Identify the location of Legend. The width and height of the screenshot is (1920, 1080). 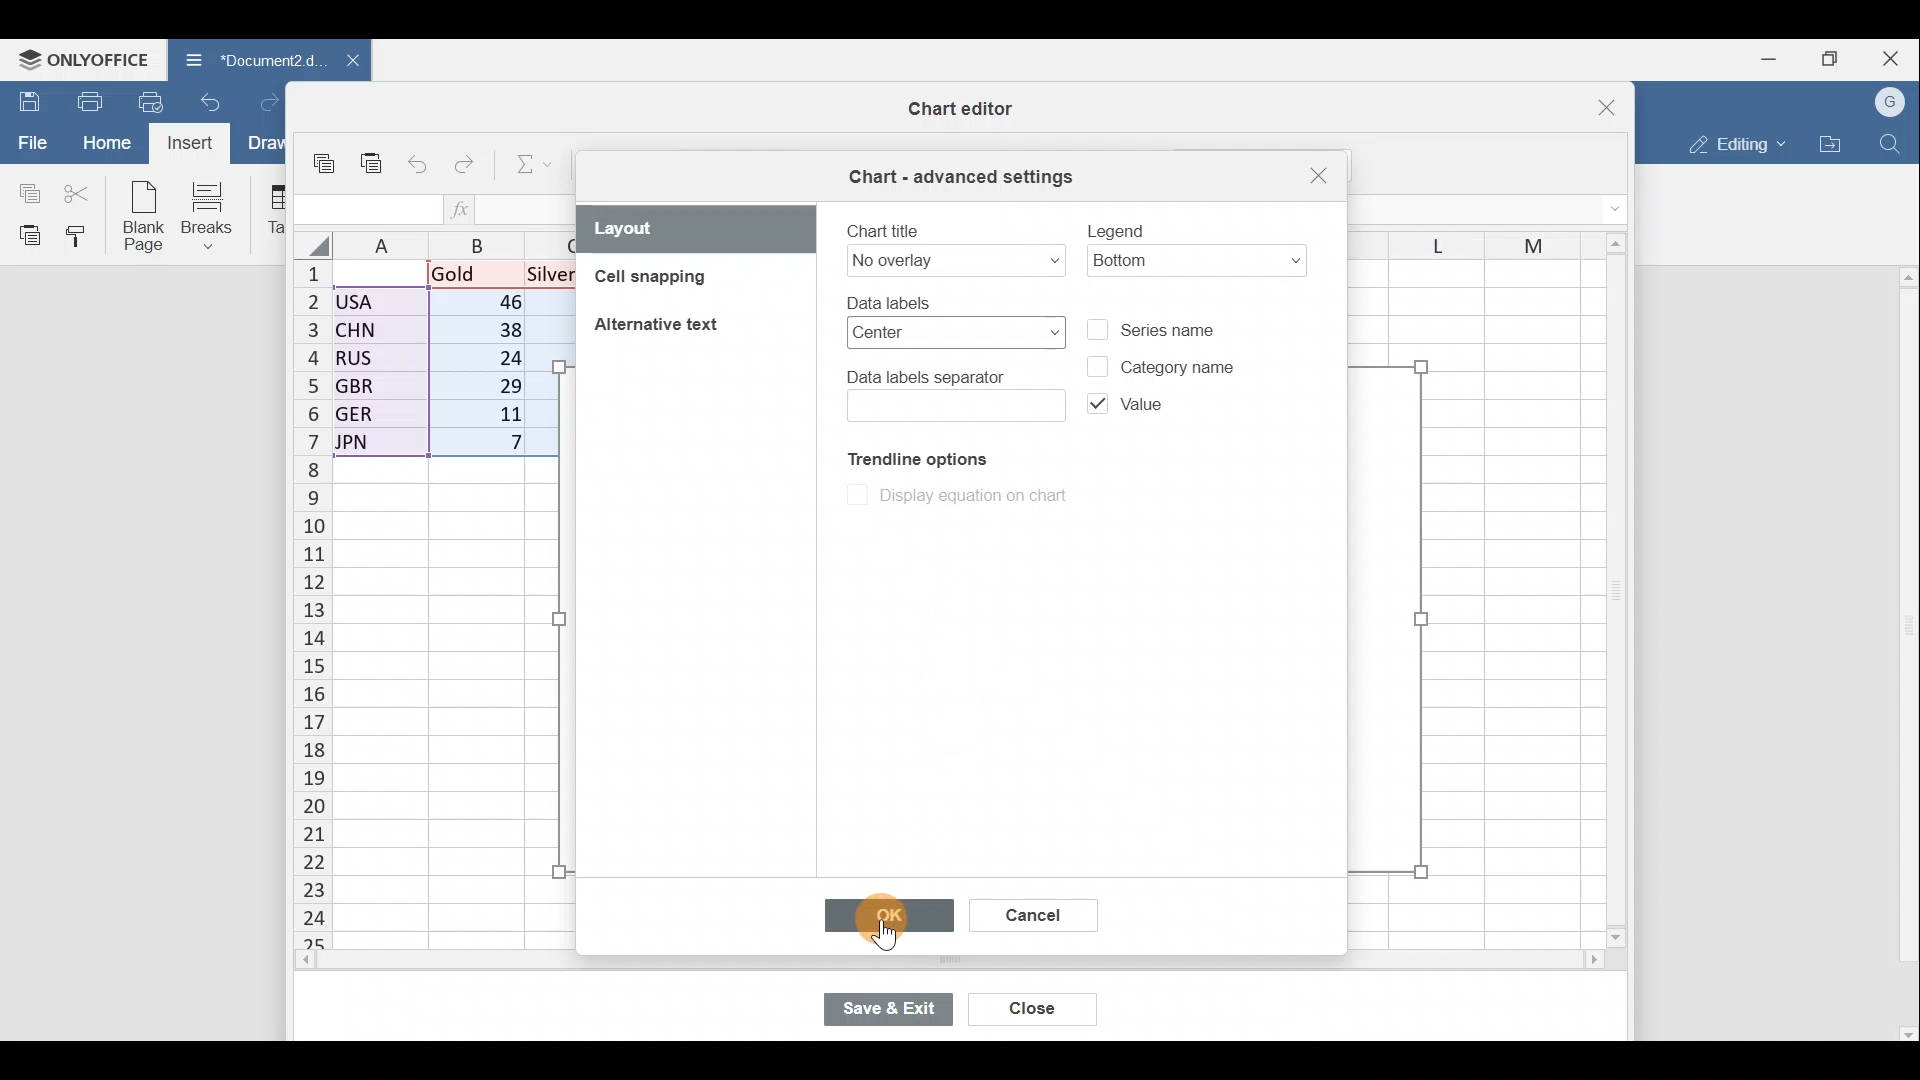
(1198, 240).